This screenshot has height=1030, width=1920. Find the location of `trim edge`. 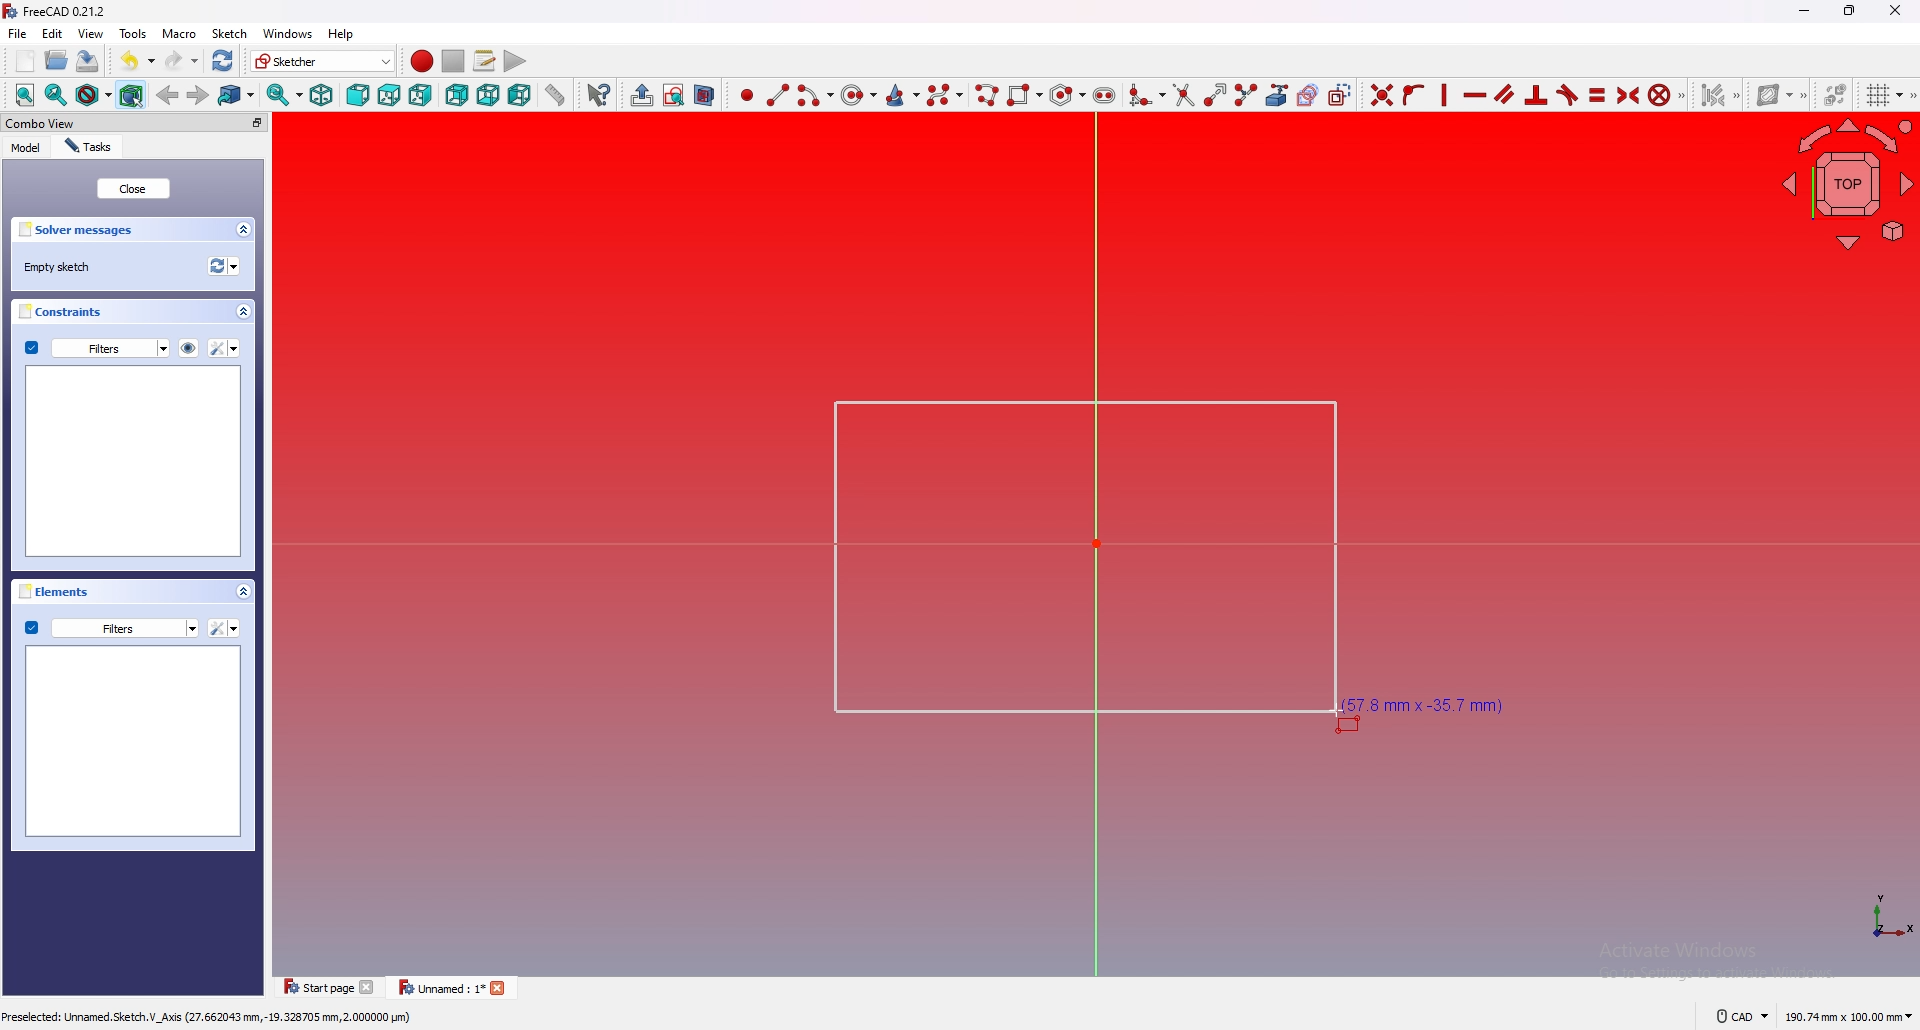

trim edge is located at coordinates (1184, 95).